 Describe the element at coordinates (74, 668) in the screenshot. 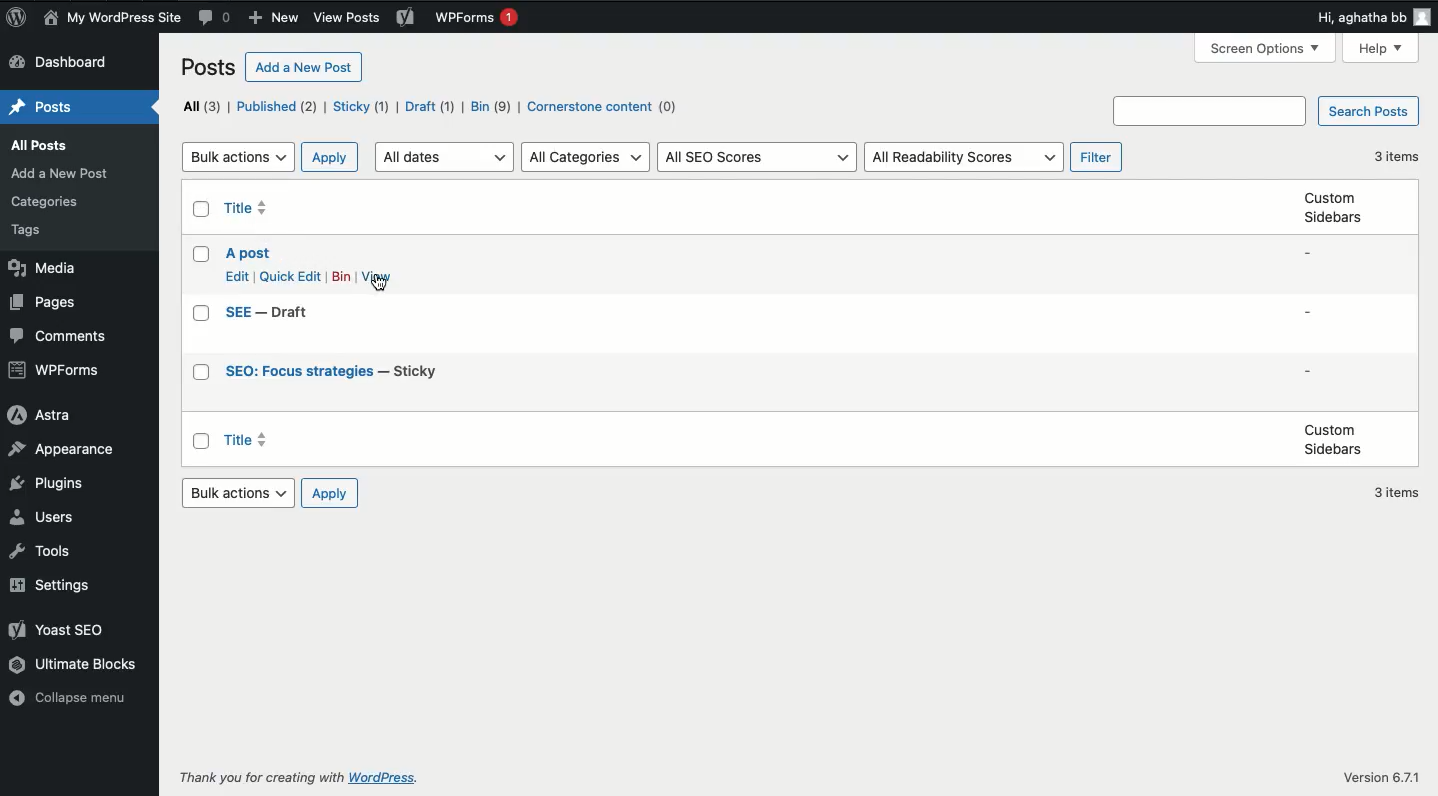

I see `Ultimate blocks` at that location.